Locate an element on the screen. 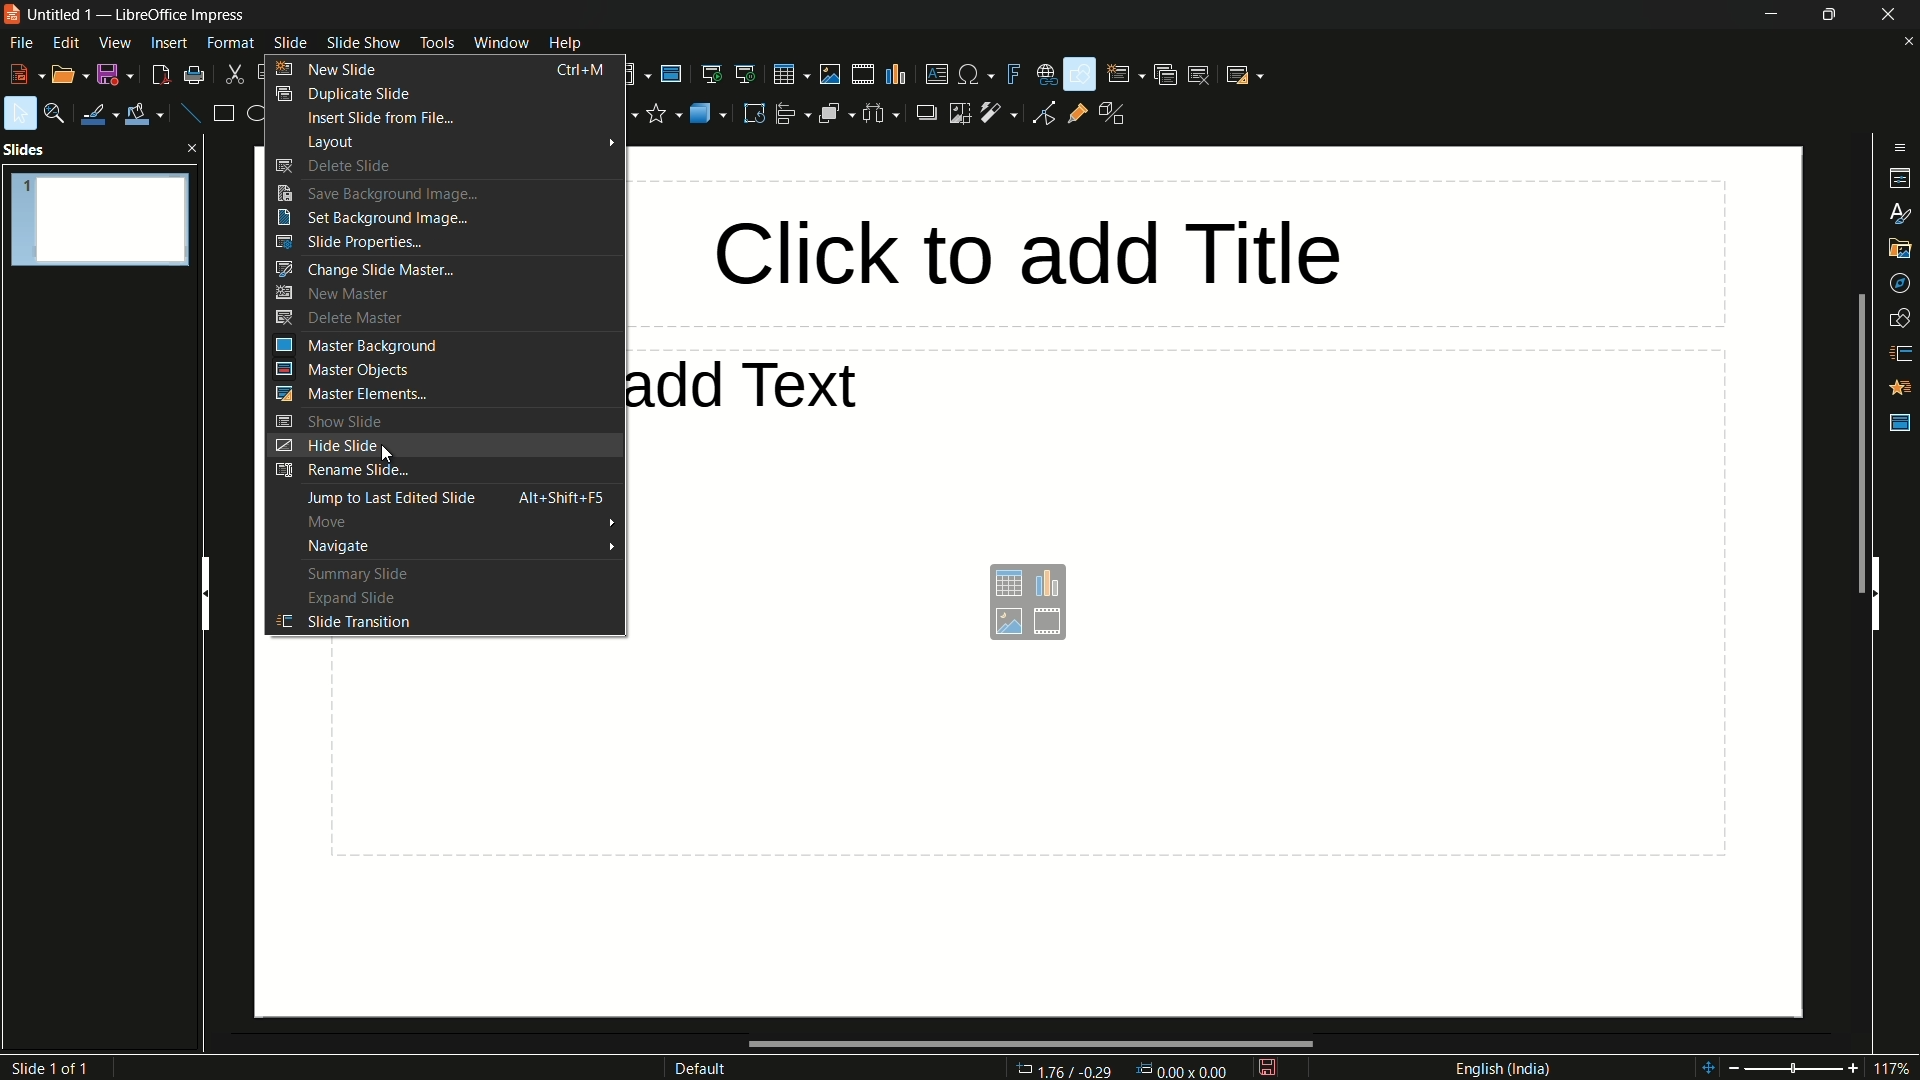 The image size is (1920, 1080). click to add title is located at coordinates (1036, 248).